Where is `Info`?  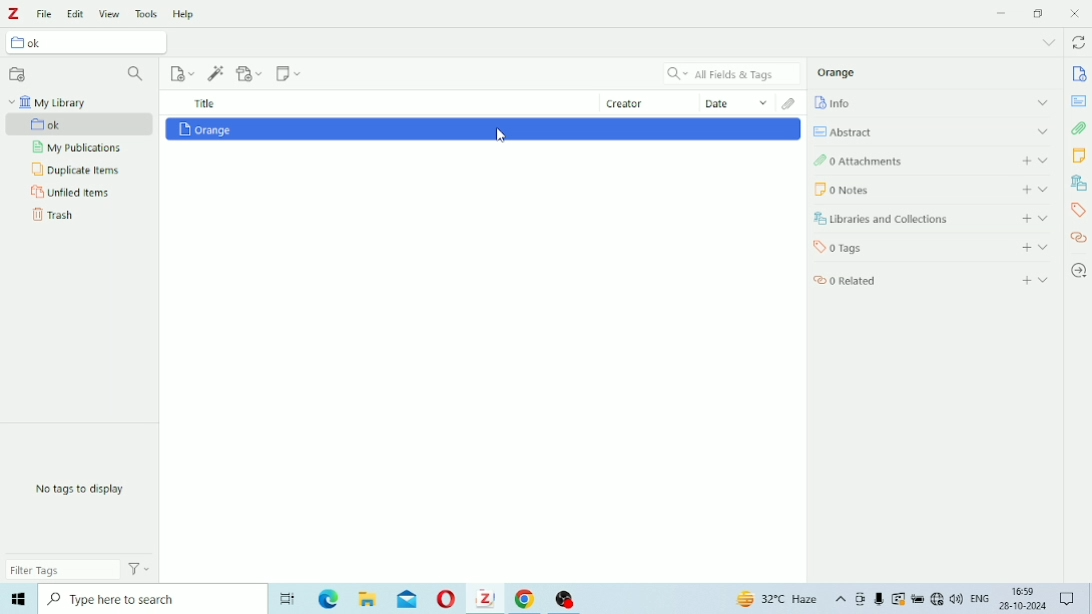
Info is located at coordinates (932, 102).